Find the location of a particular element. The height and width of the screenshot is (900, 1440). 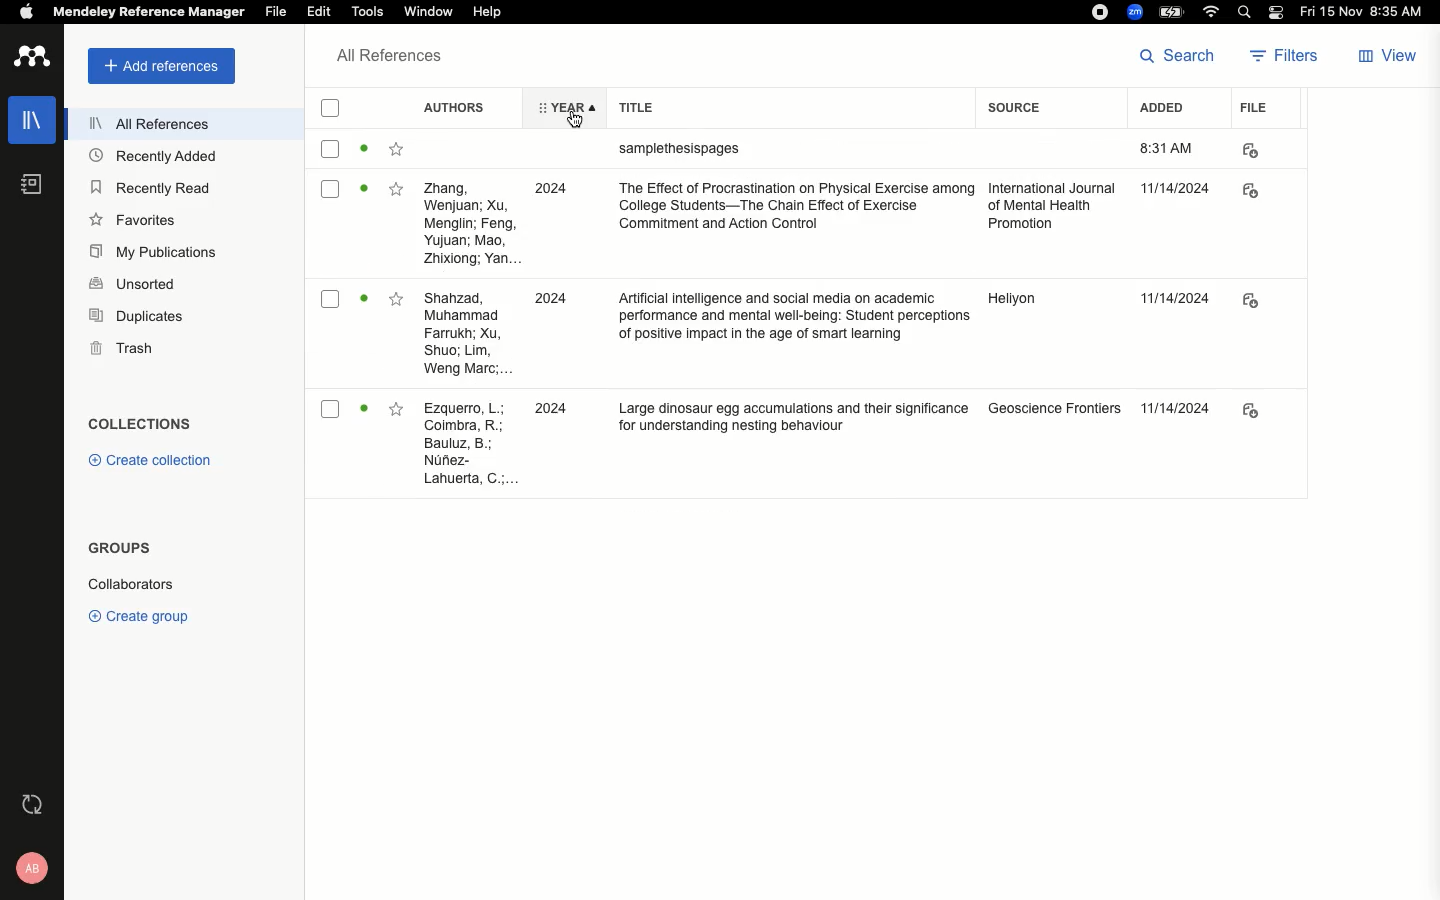

authors name is located at coordinates (473, 222).